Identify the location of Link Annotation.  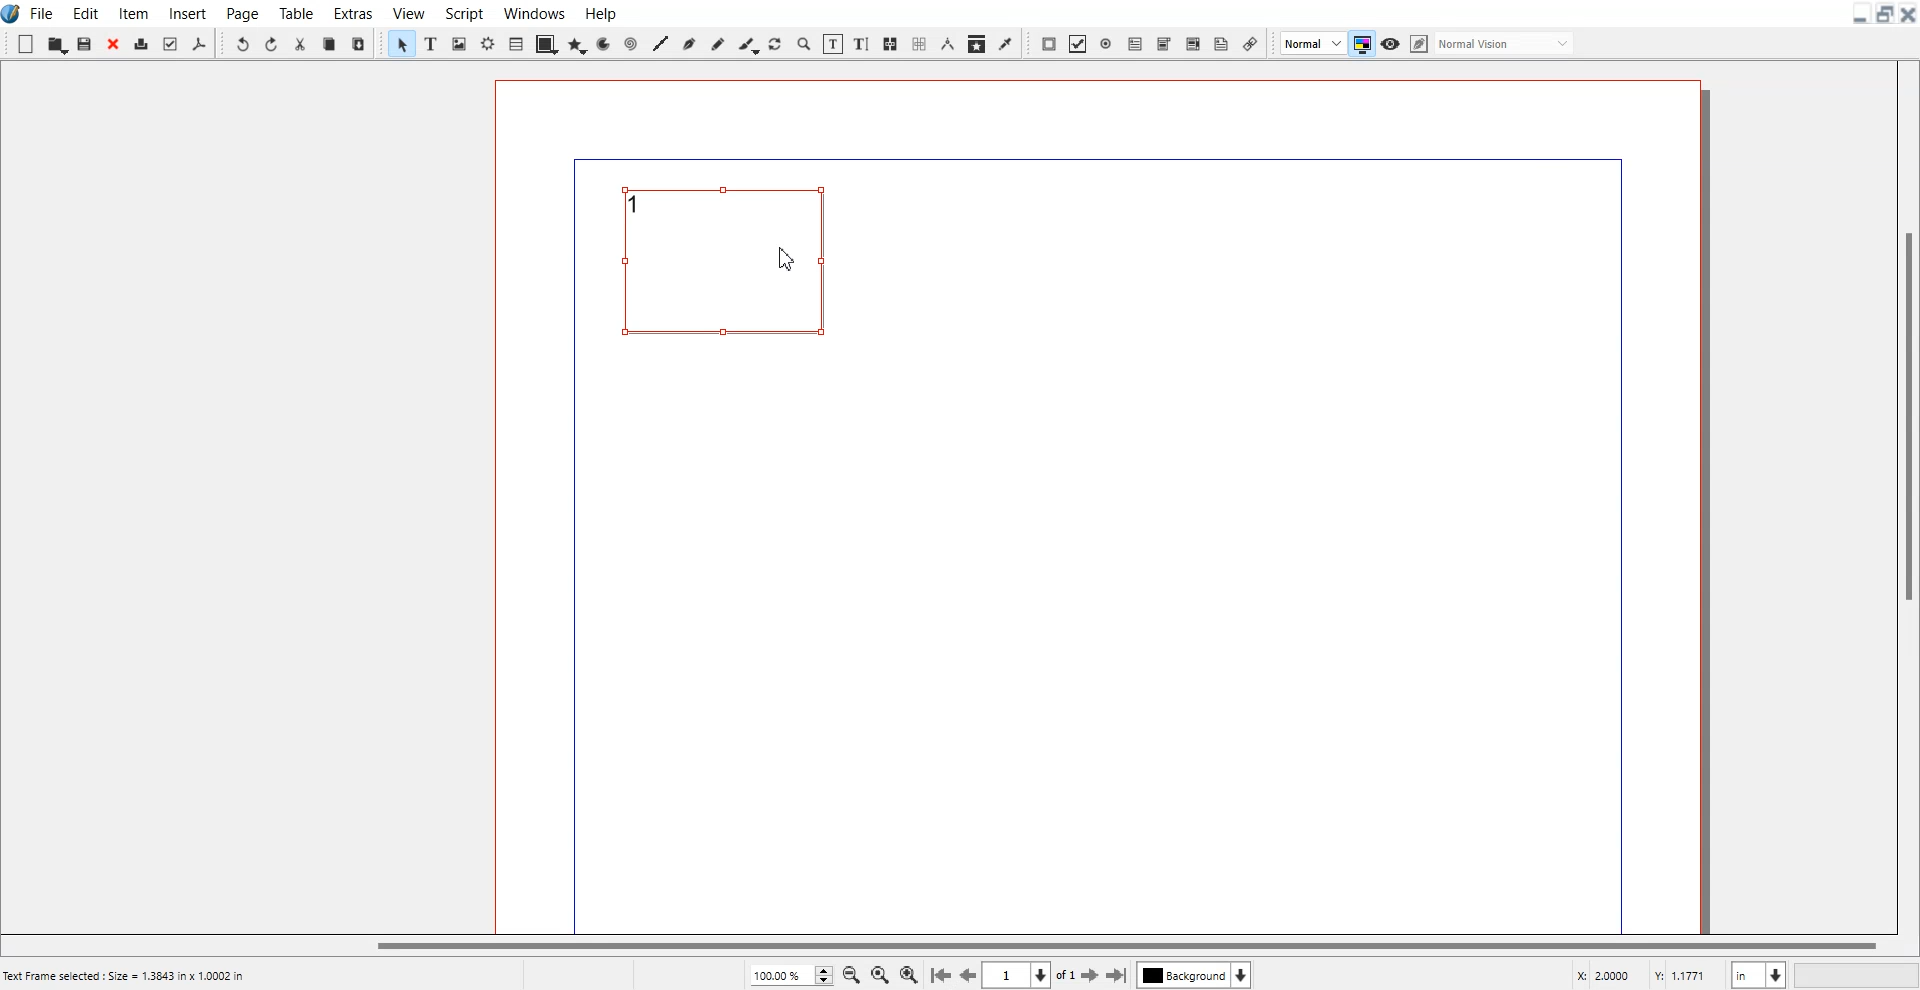
(1250, 42).